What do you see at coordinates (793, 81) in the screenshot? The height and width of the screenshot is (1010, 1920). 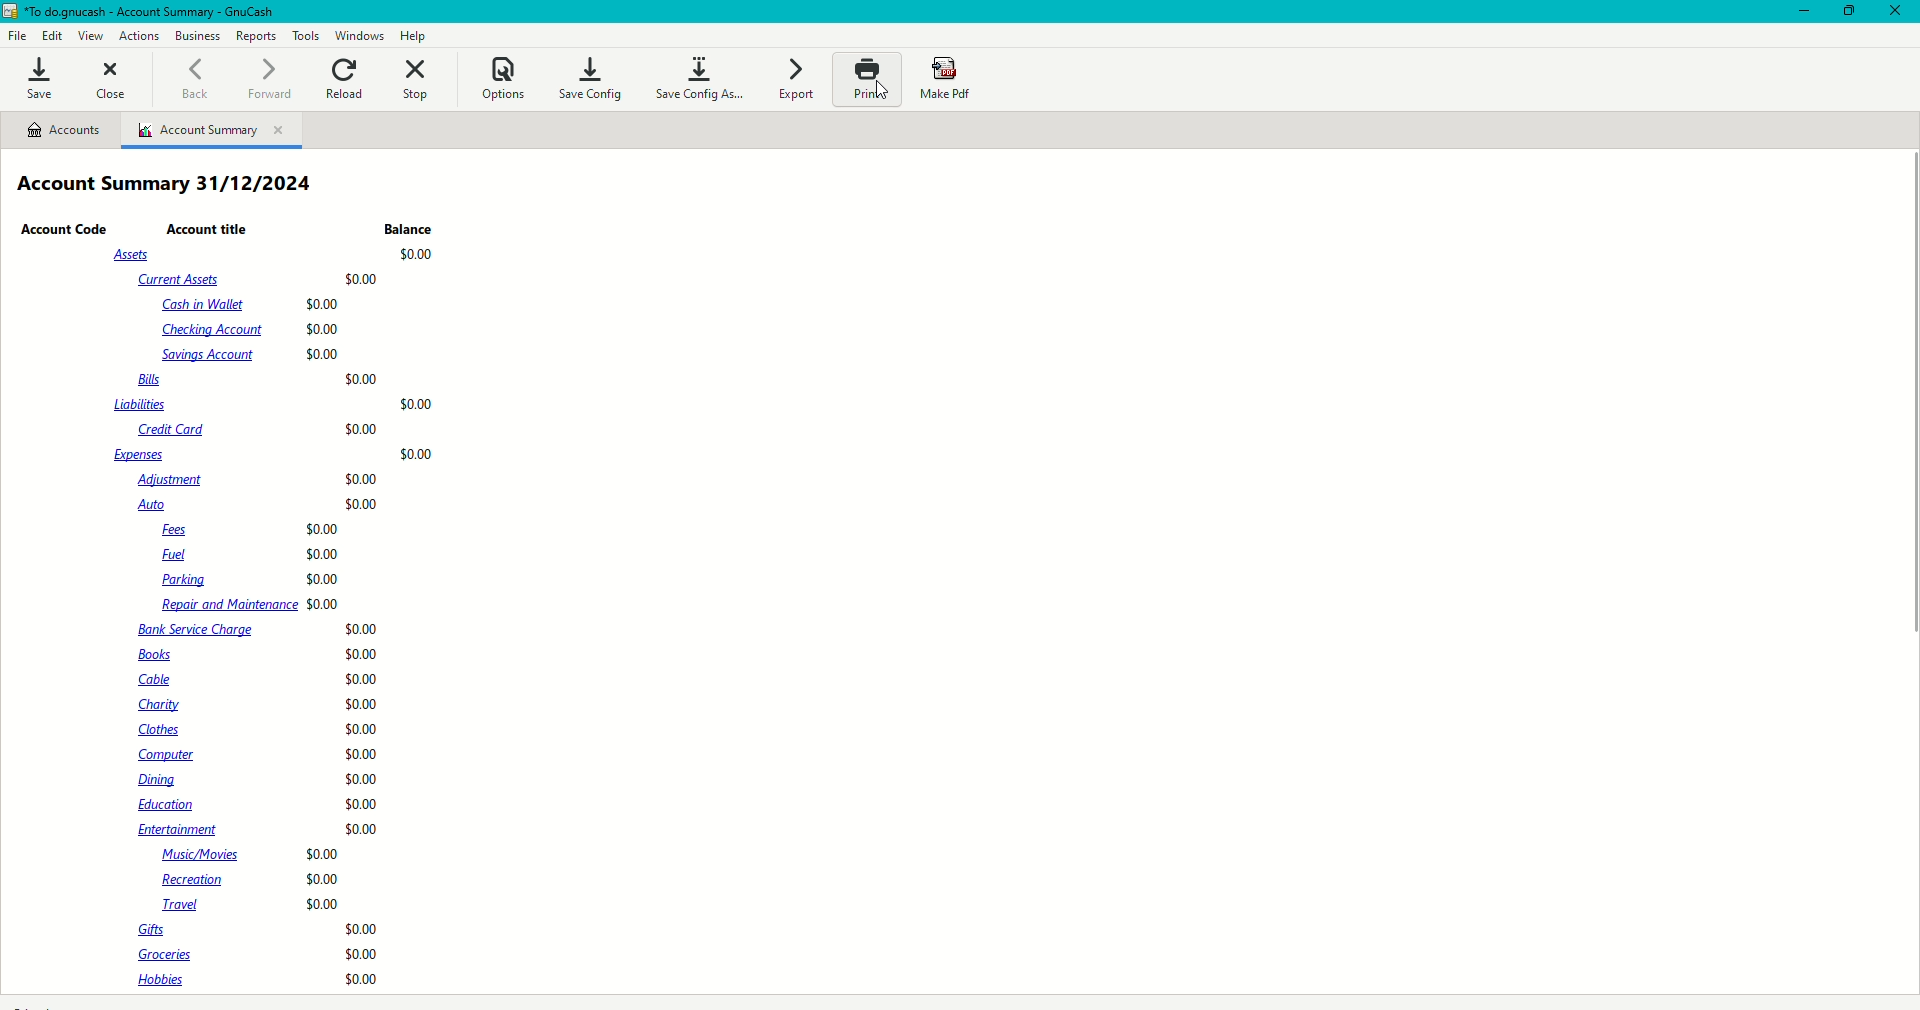 I see `Export` at bounding box center [793, 81].